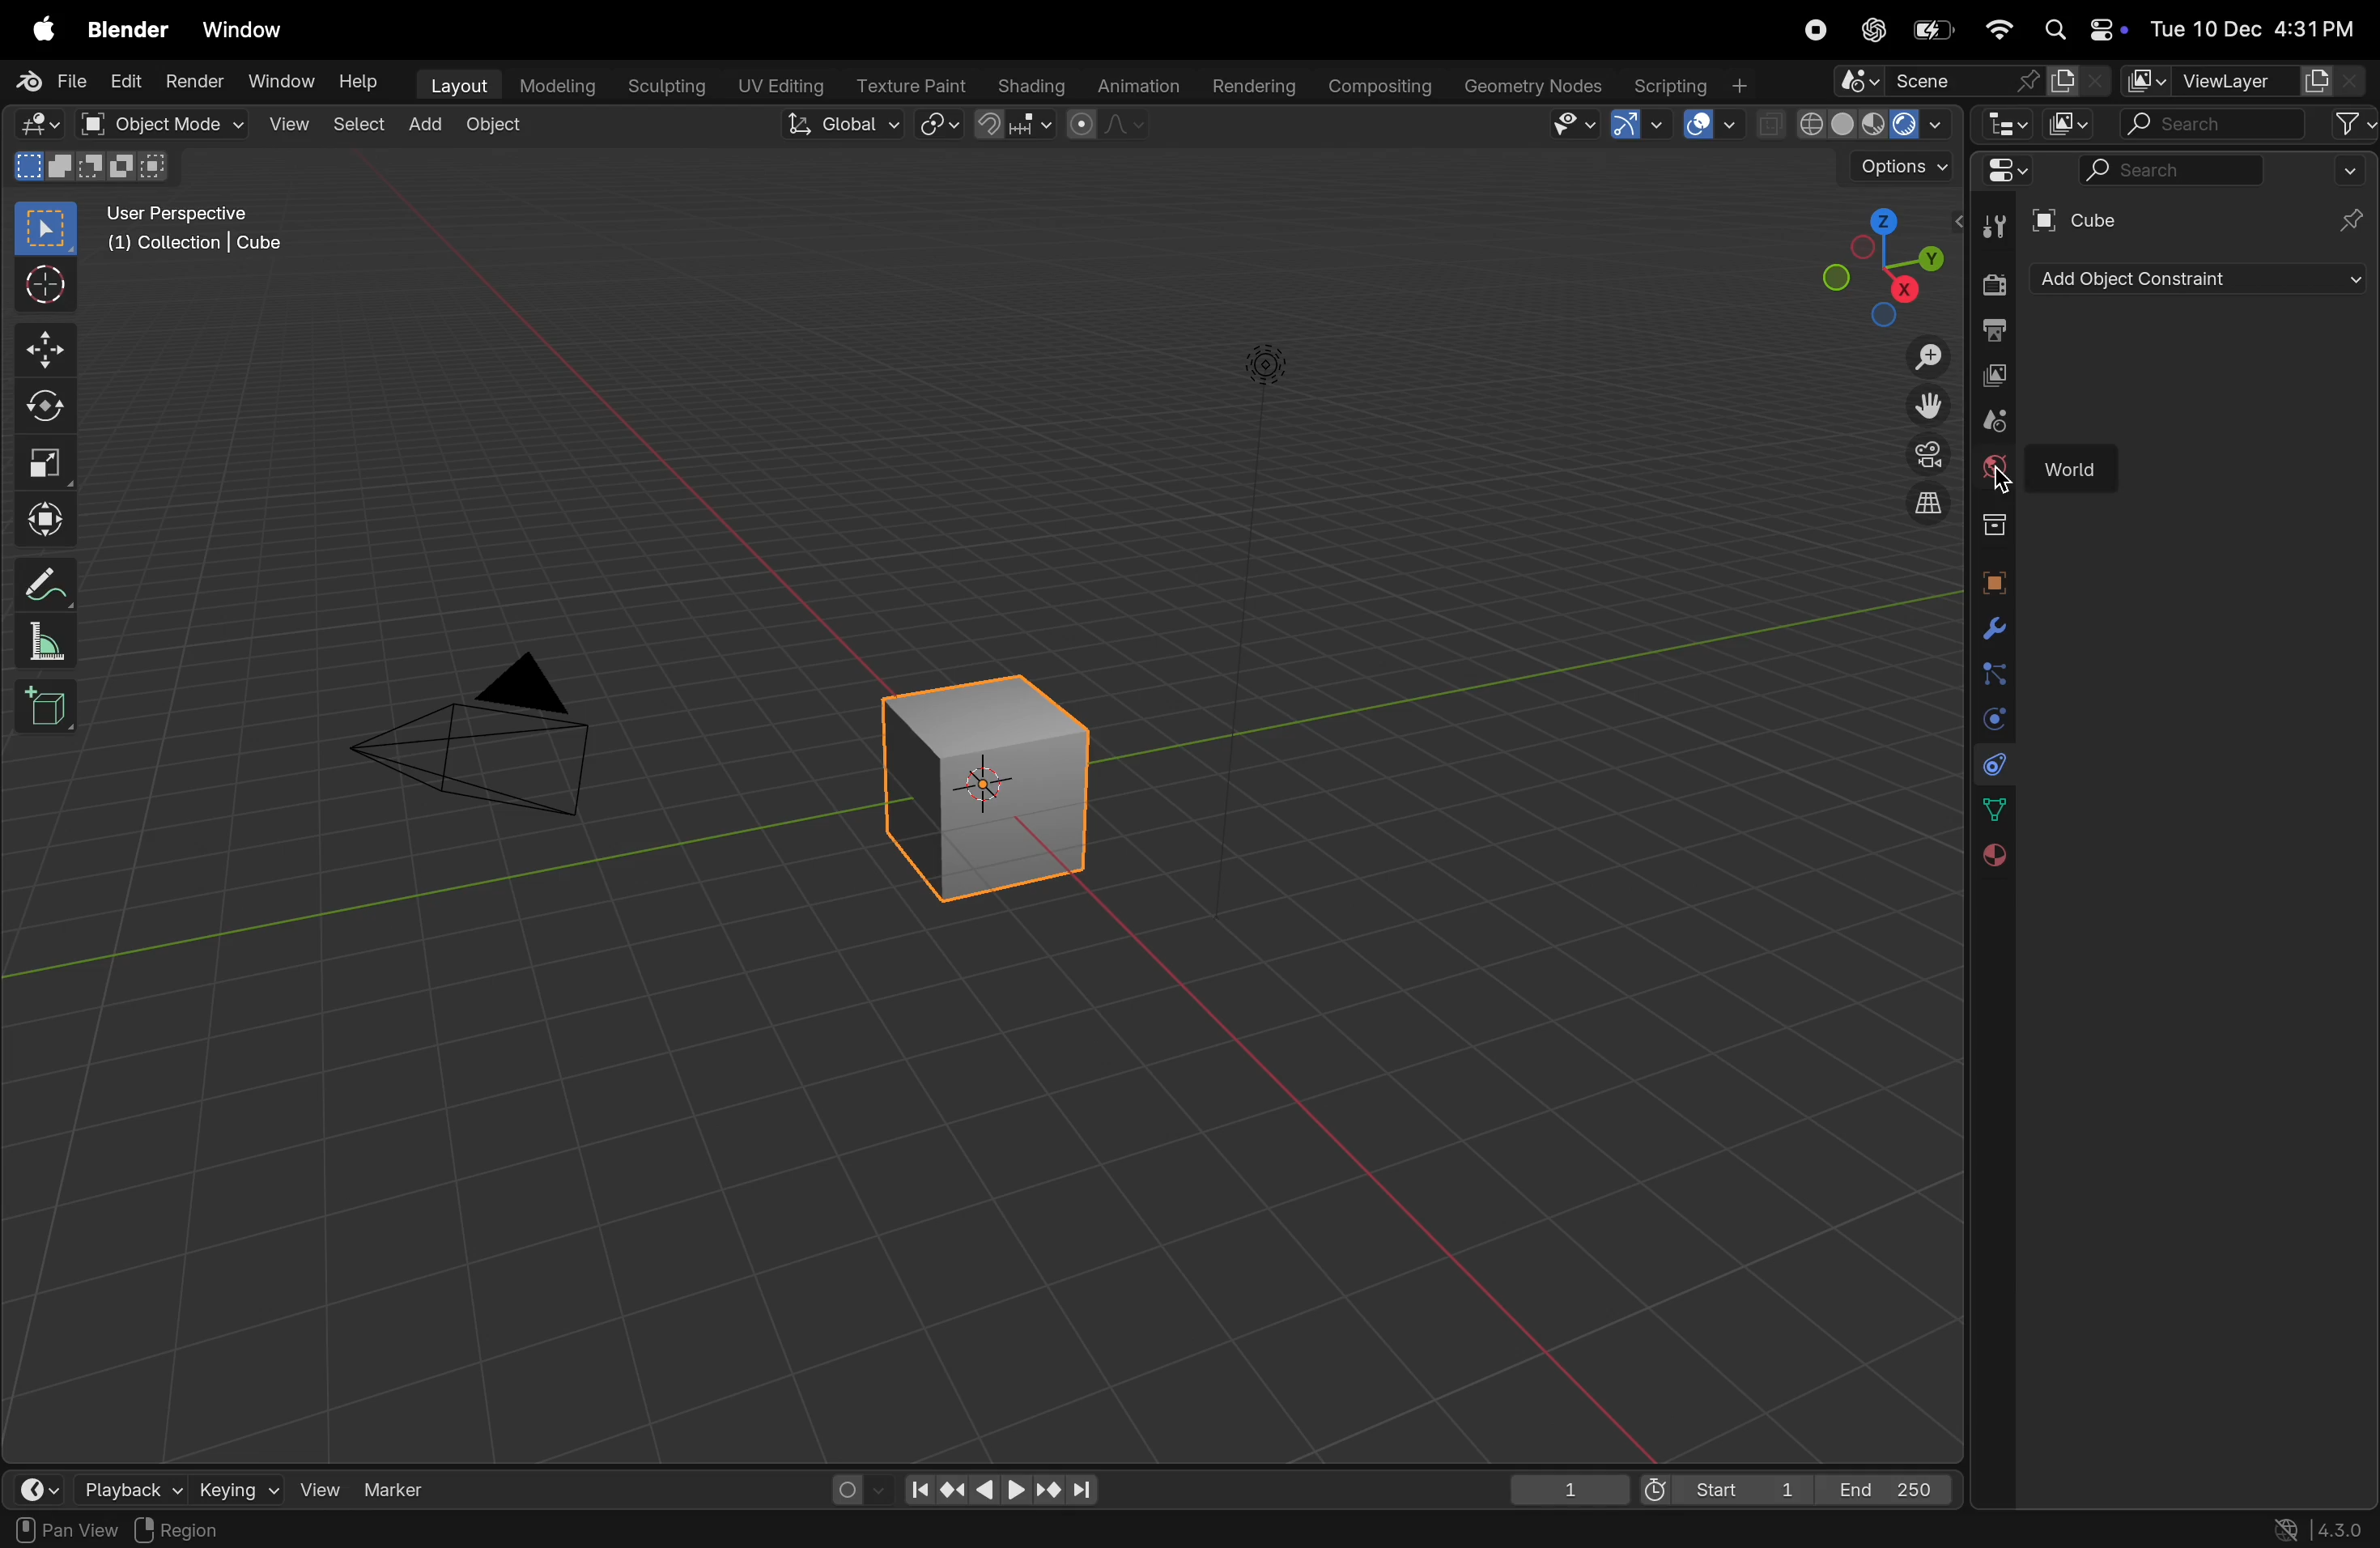 The height and width of the screenshot is (1548, 2380). What do you see at coordinates (127, 81) in the screenshot?
I see `Edit` at bounding box center [127, 81].